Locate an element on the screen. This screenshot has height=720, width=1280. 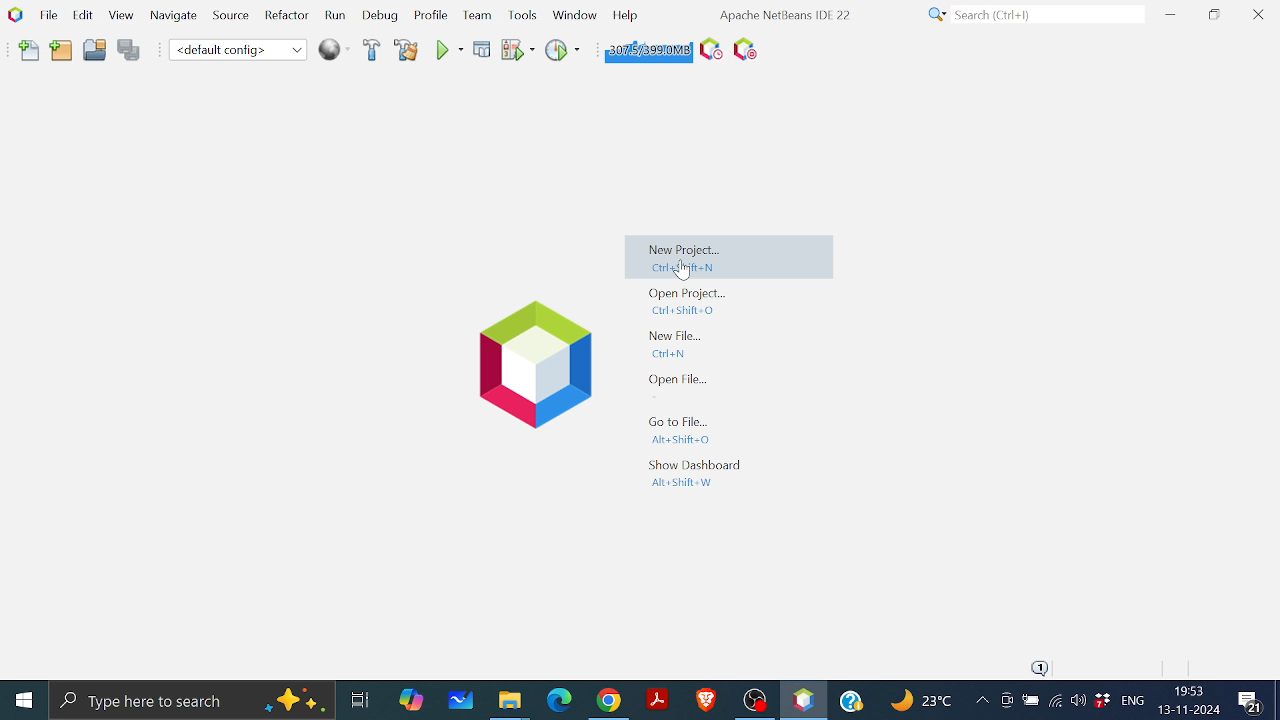
Debug is located at coordinates (381, 16).